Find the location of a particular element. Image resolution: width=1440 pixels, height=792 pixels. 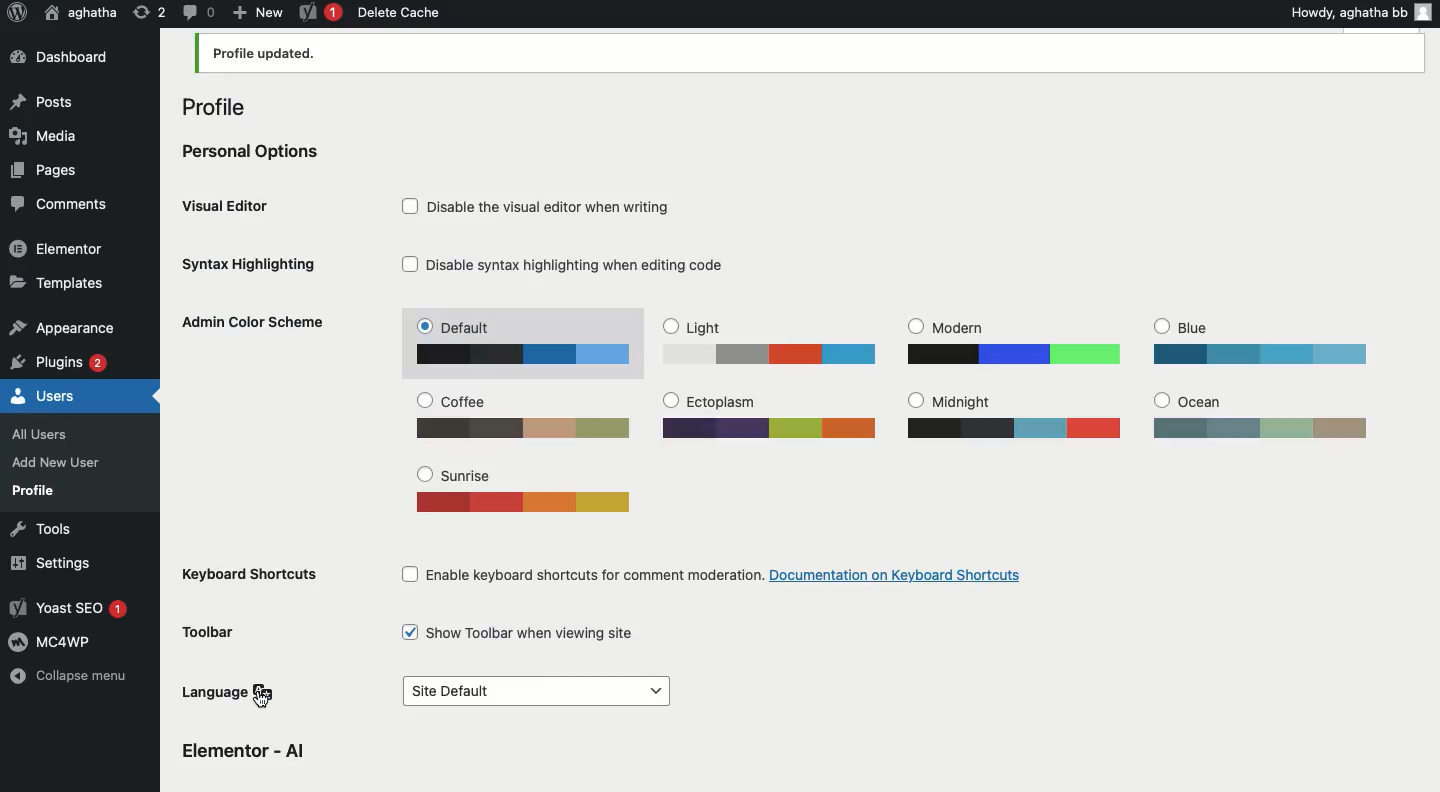

Comments is located at coordinates (60, 205).